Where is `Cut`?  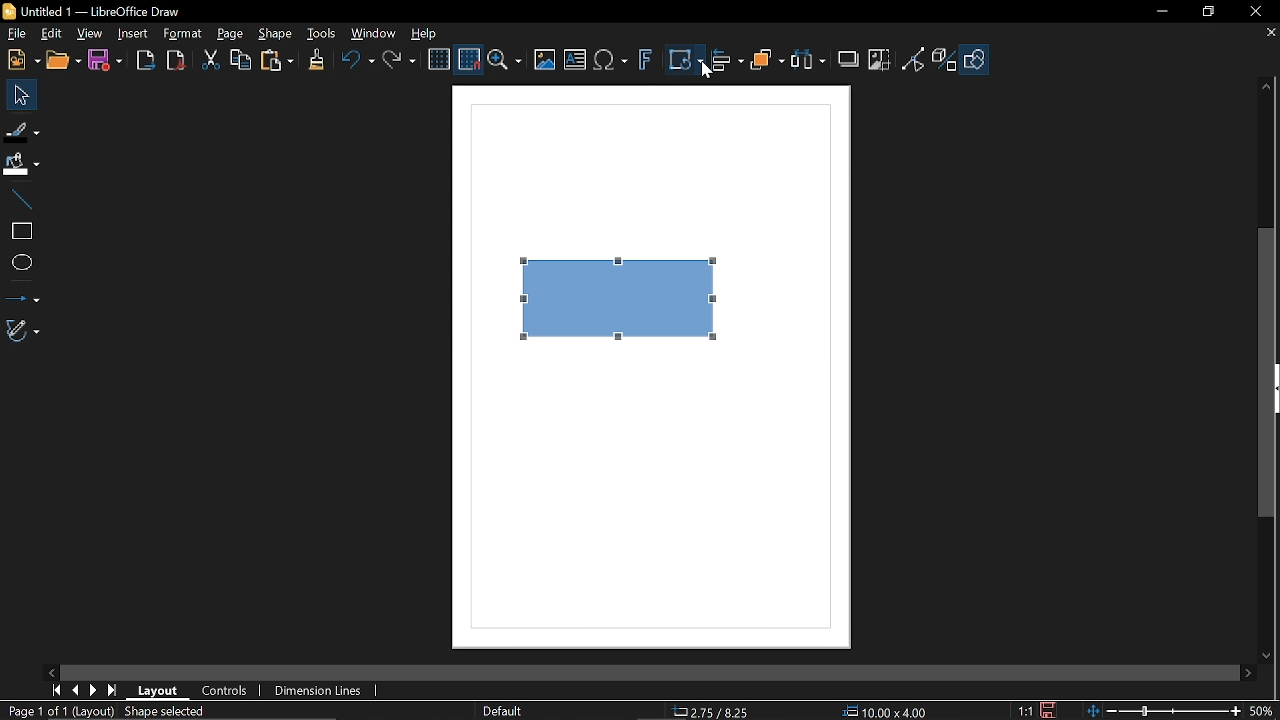 Cut is located at coordinates (209, 63).